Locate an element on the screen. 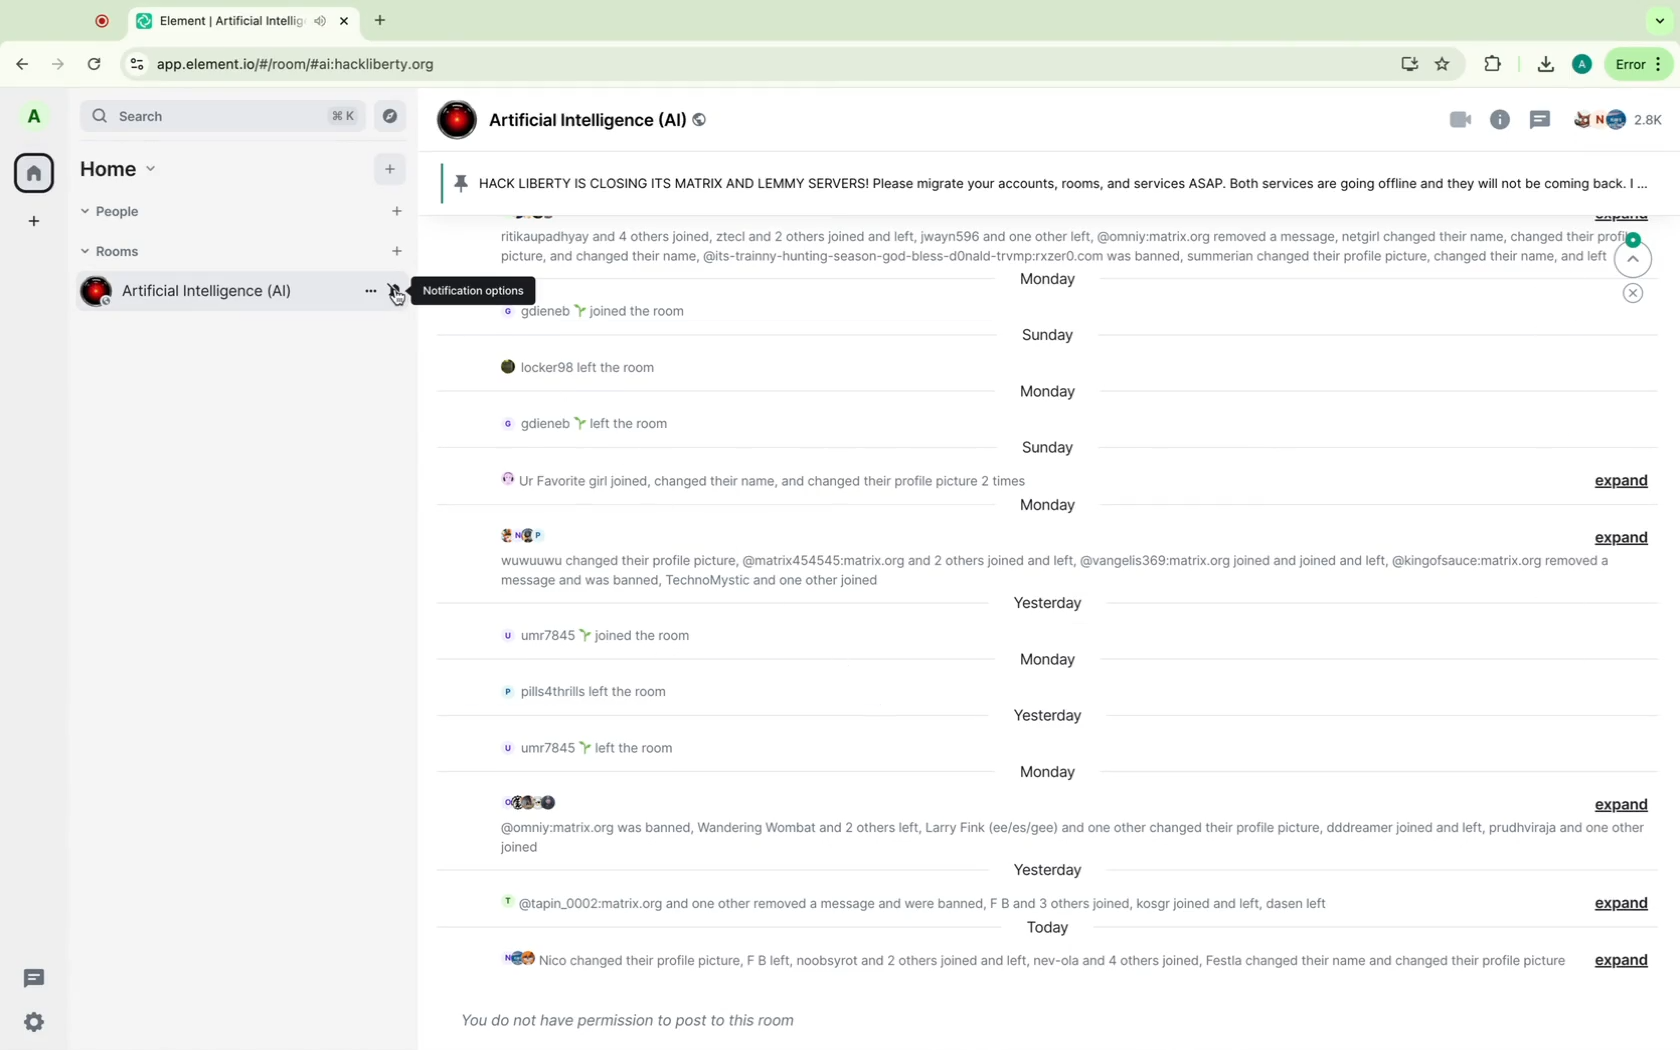  videocalls is located at coordinates (1450, 122).